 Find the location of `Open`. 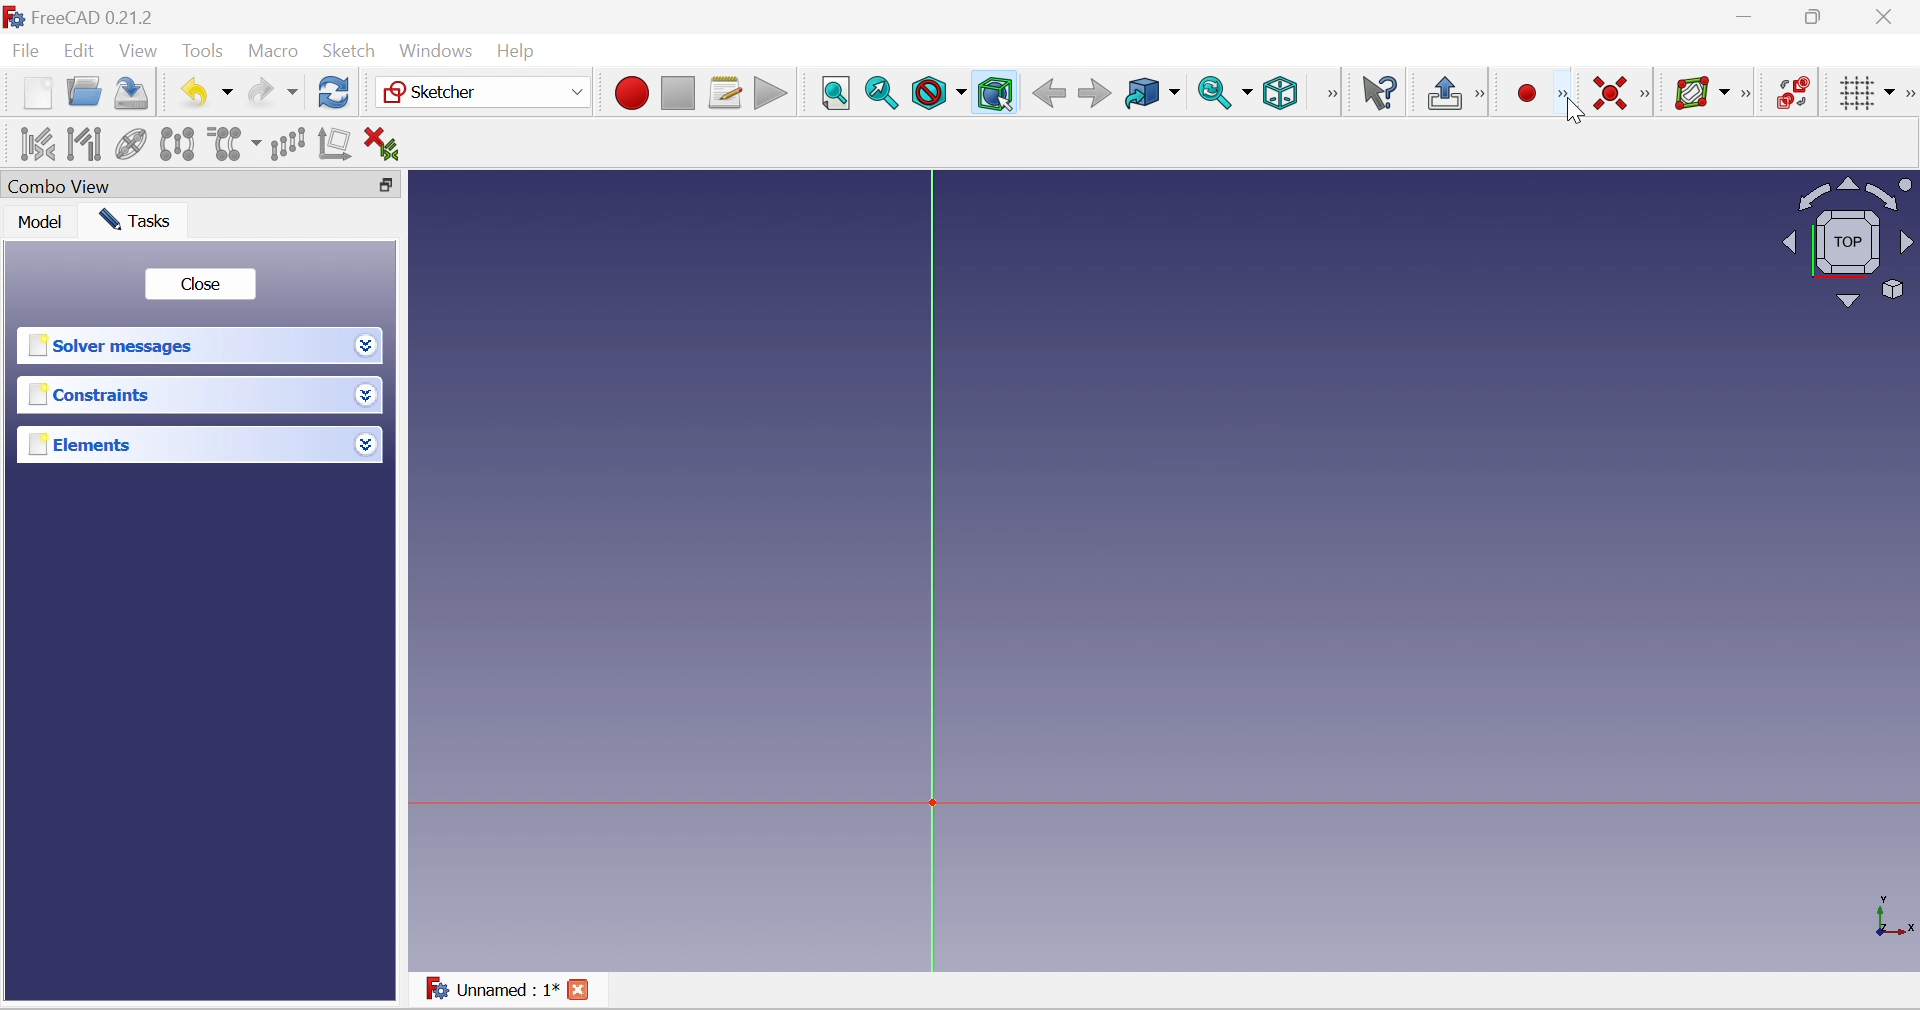

Open is located at coordinates (85, 94).